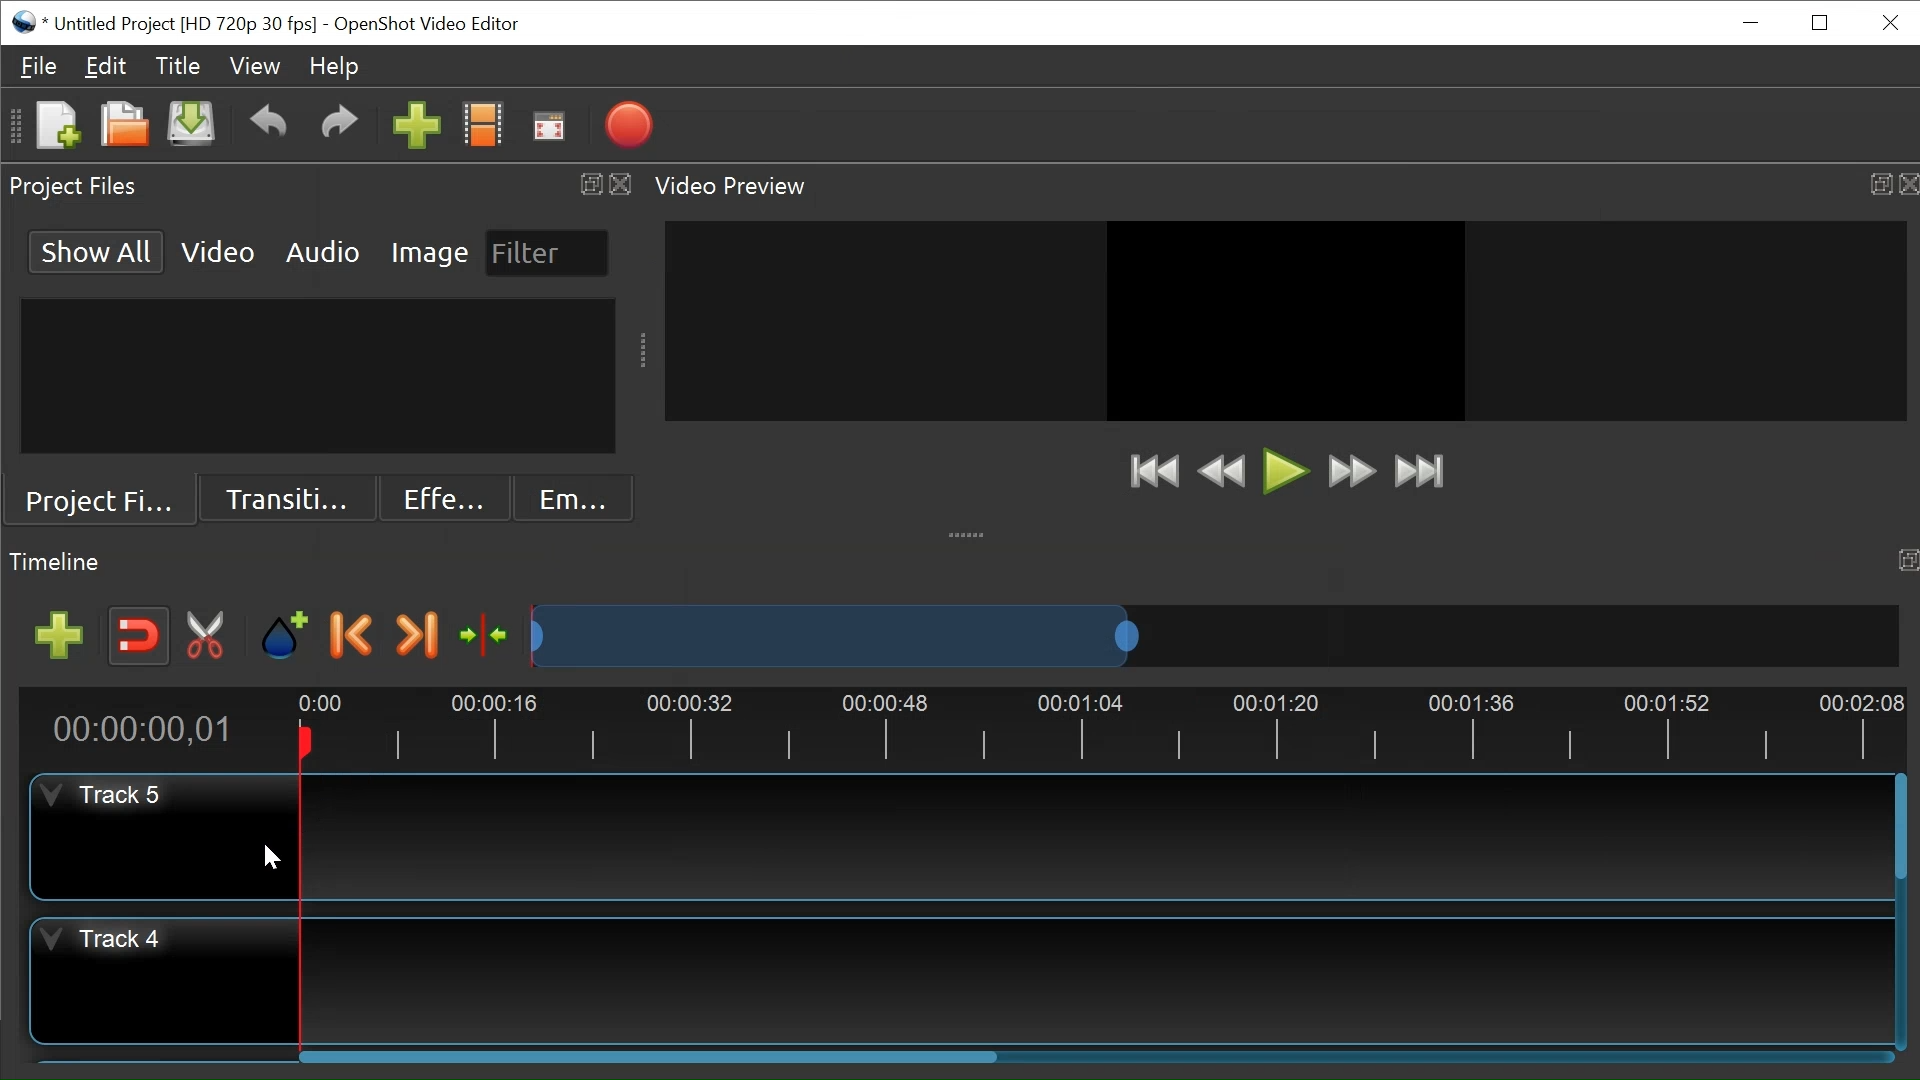  What do you see at coordinates (1898, 826) in the screenshot?
I see `Vertical Scroll bar` at bounding box center [1898, 826].